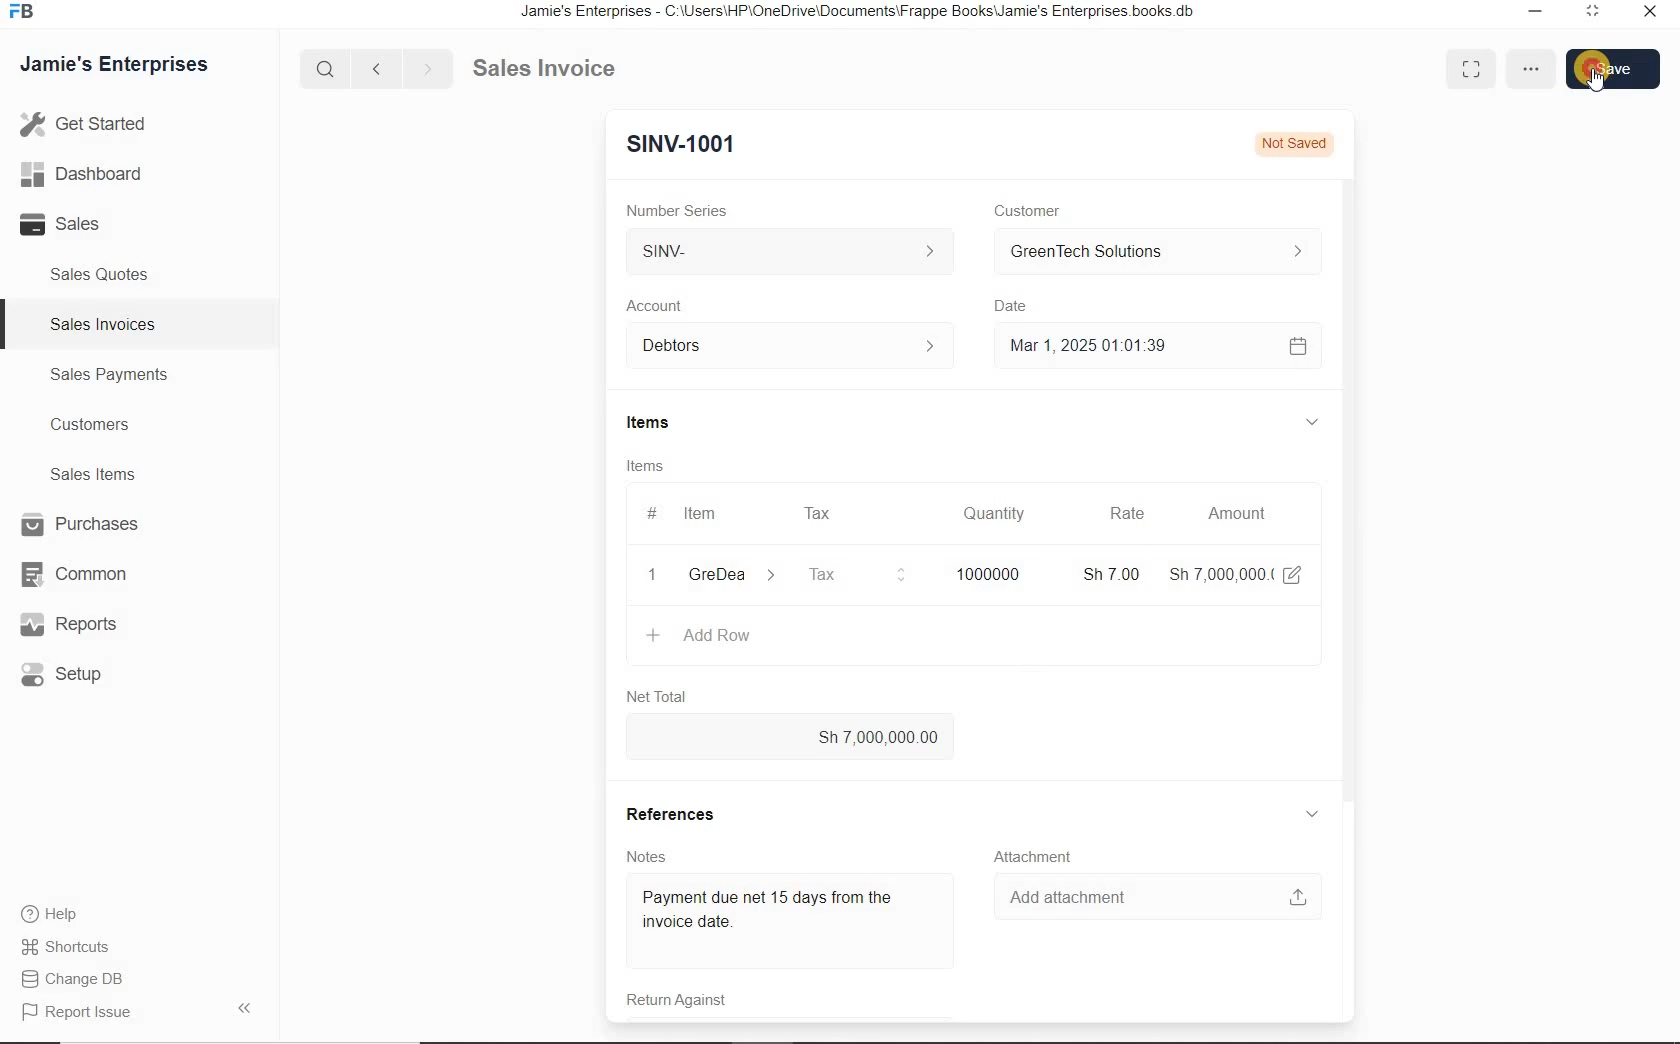  I want to click on Debtors, so click(780, 346).